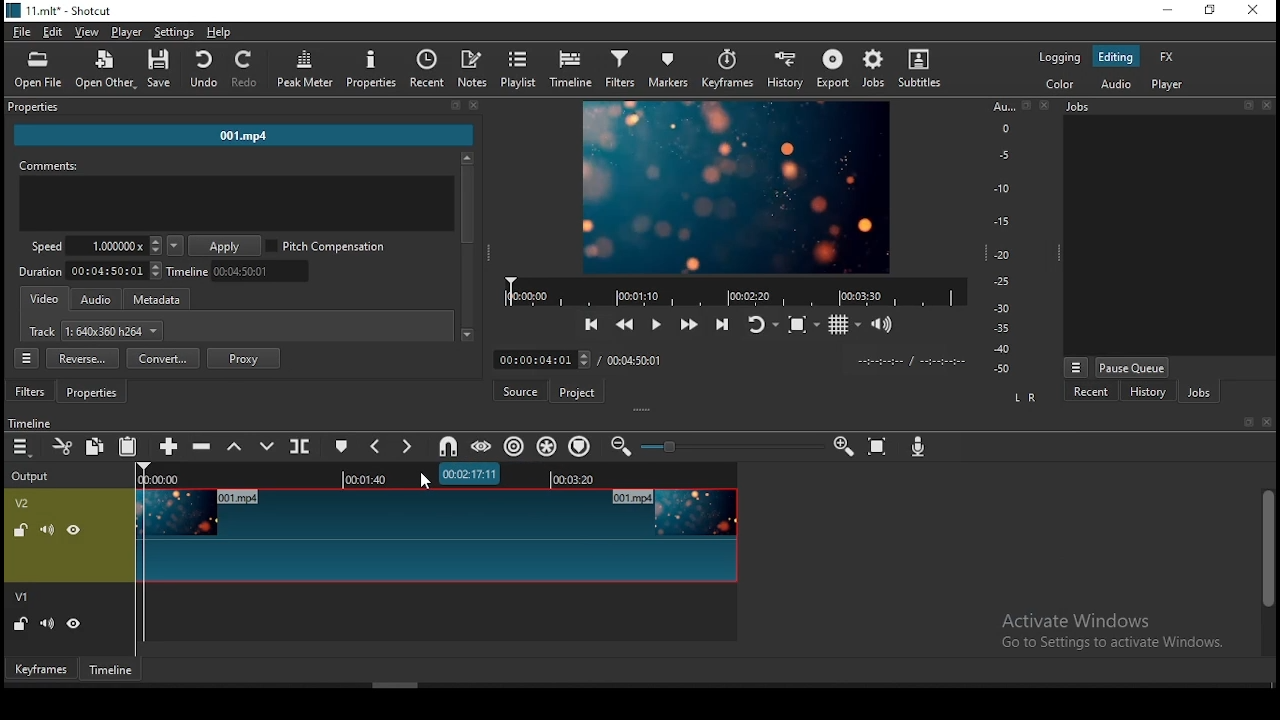  Describe the element at coordinates (131, 33) in the screenshot. I see `player` at that location.